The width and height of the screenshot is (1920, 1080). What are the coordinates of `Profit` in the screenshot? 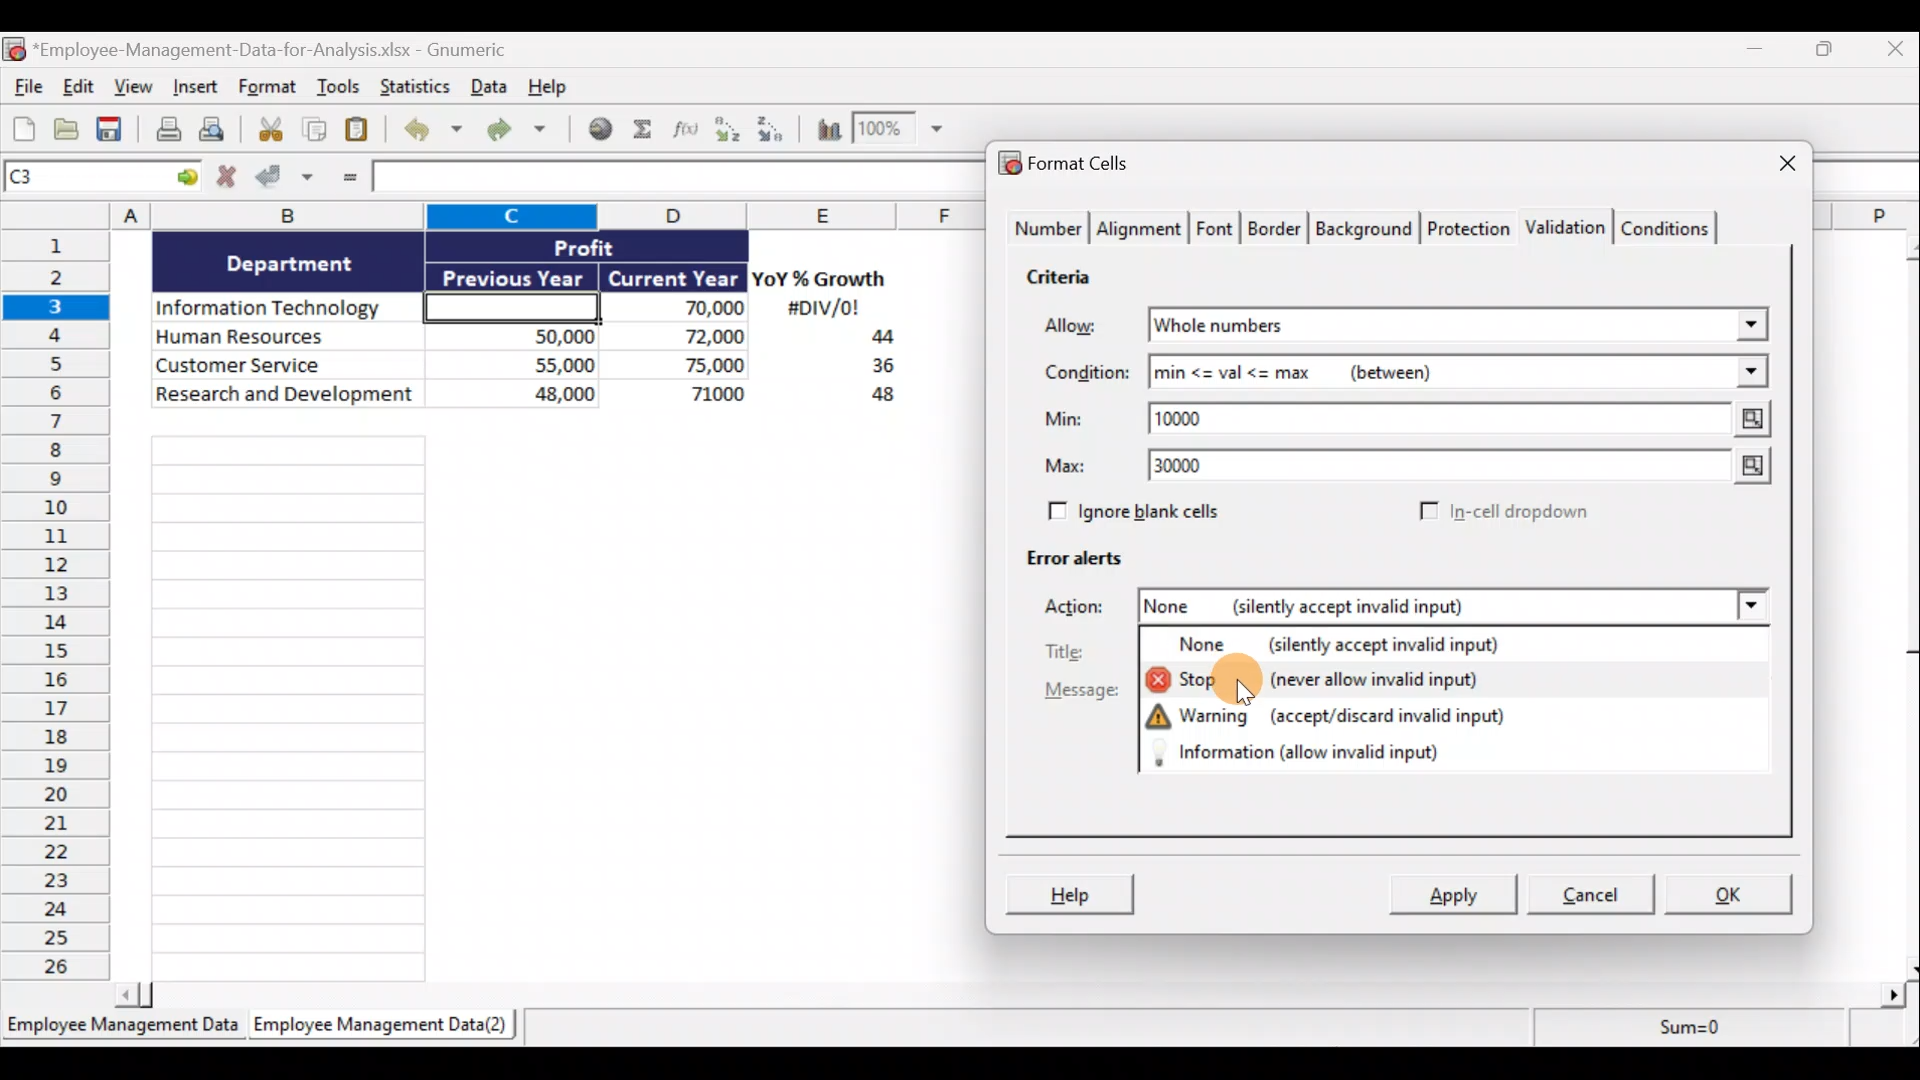 It's located at (617, 246).